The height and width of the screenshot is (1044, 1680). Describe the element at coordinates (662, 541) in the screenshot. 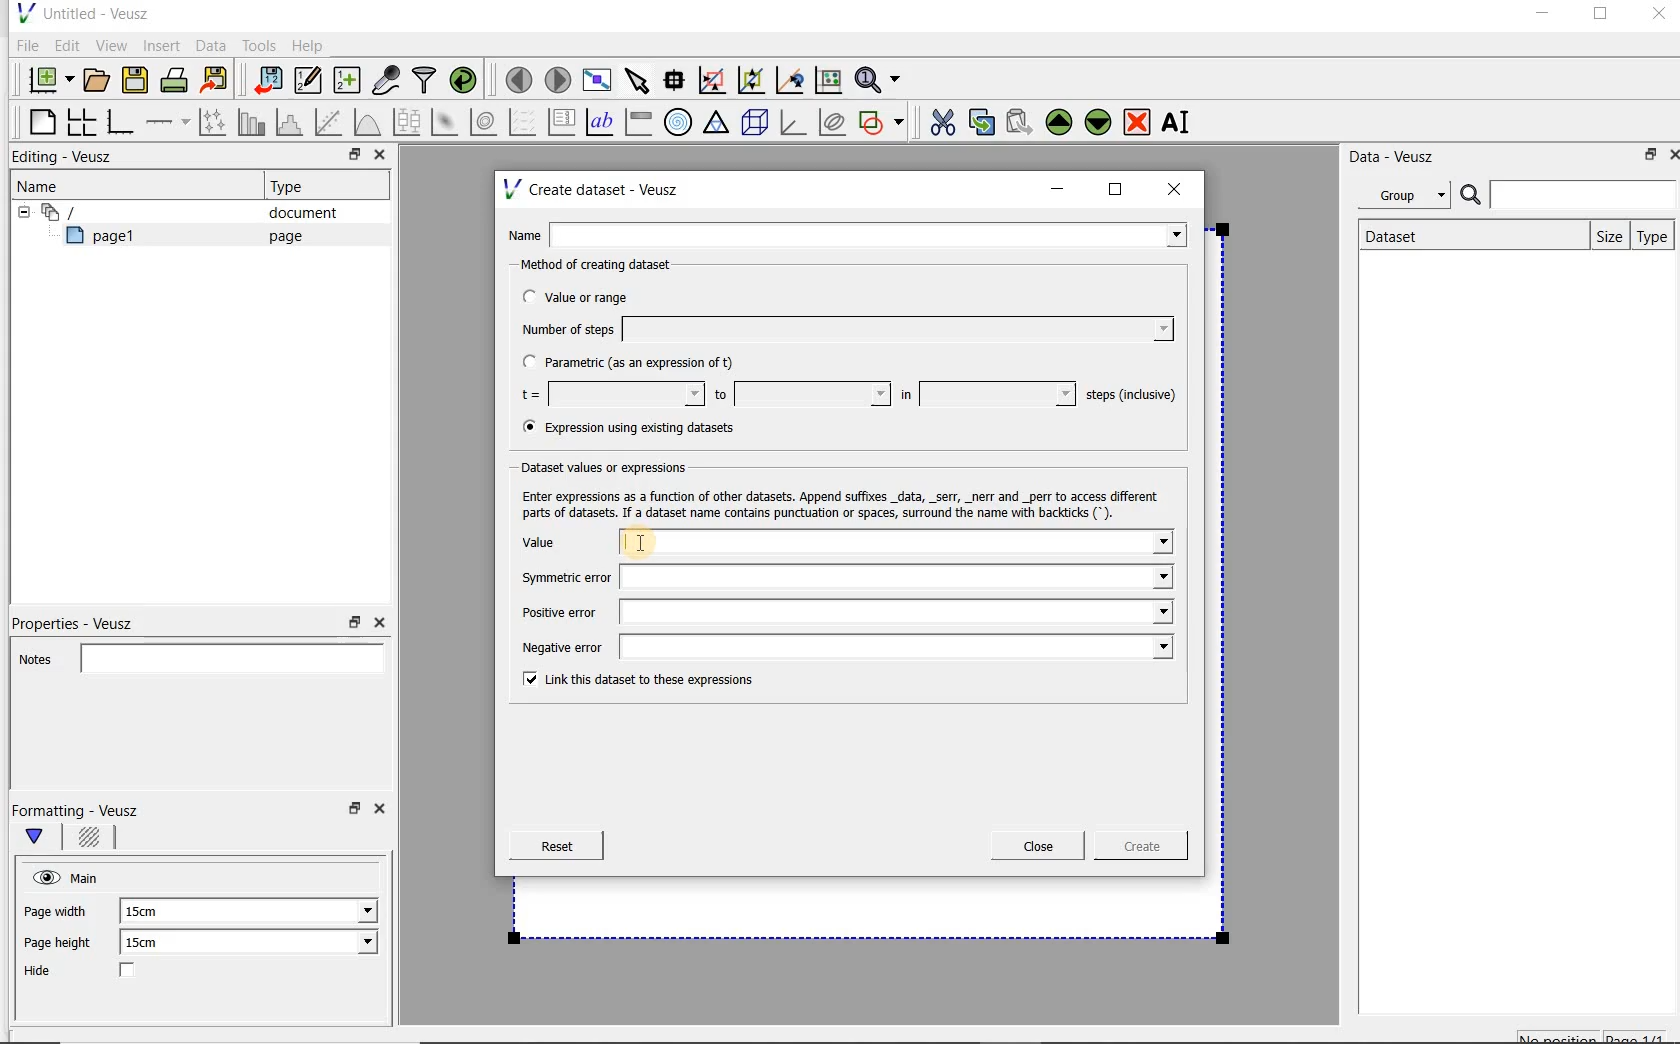

I see `Cursor` at that location.